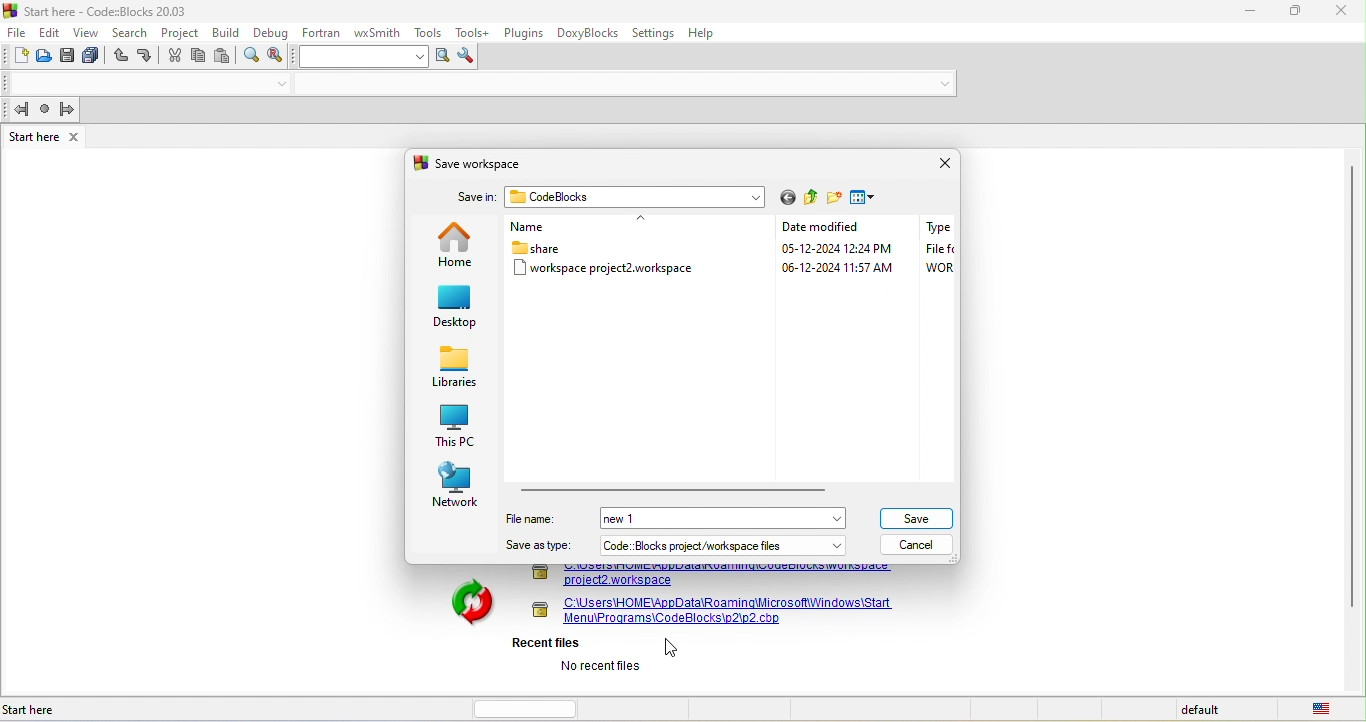 The height and width of the screenshot is (722, 1366). Describe the element at coordinates (595, 228) in the screenshot. I see `name` at that location.